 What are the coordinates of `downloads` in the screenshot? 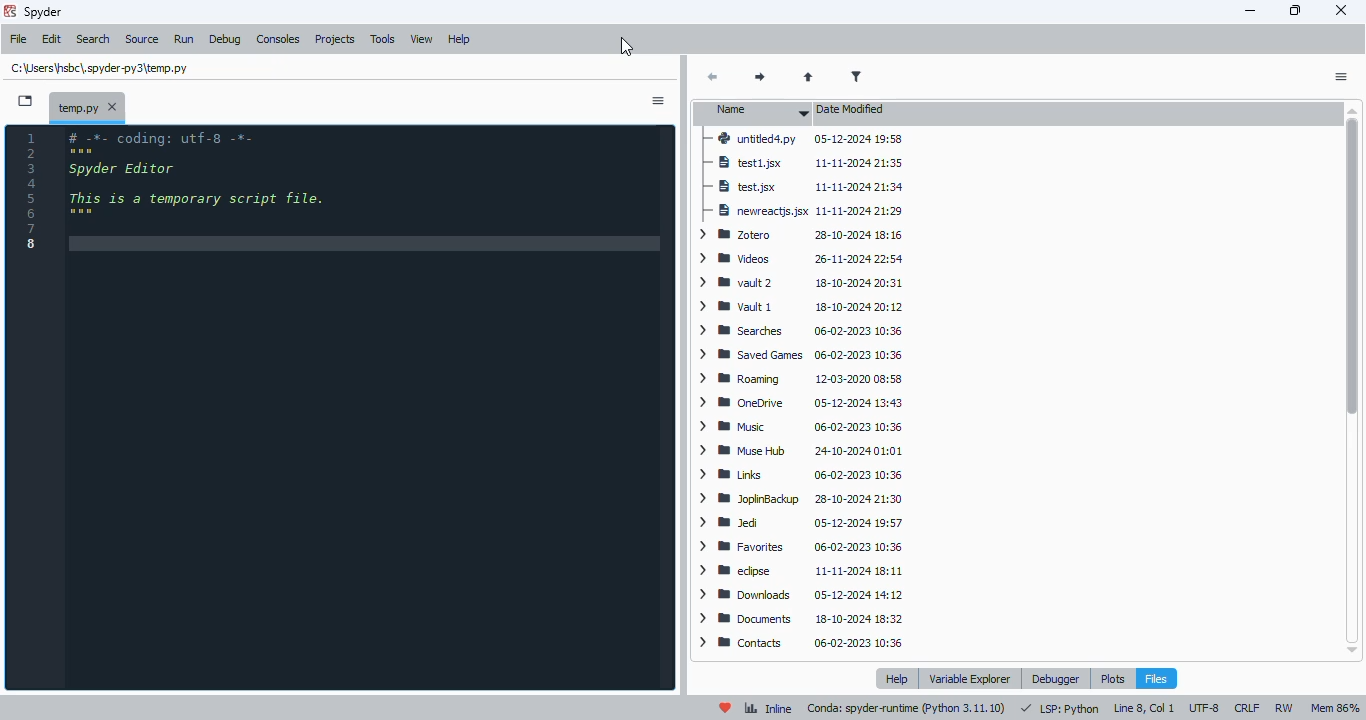 It's located at (802, 594).